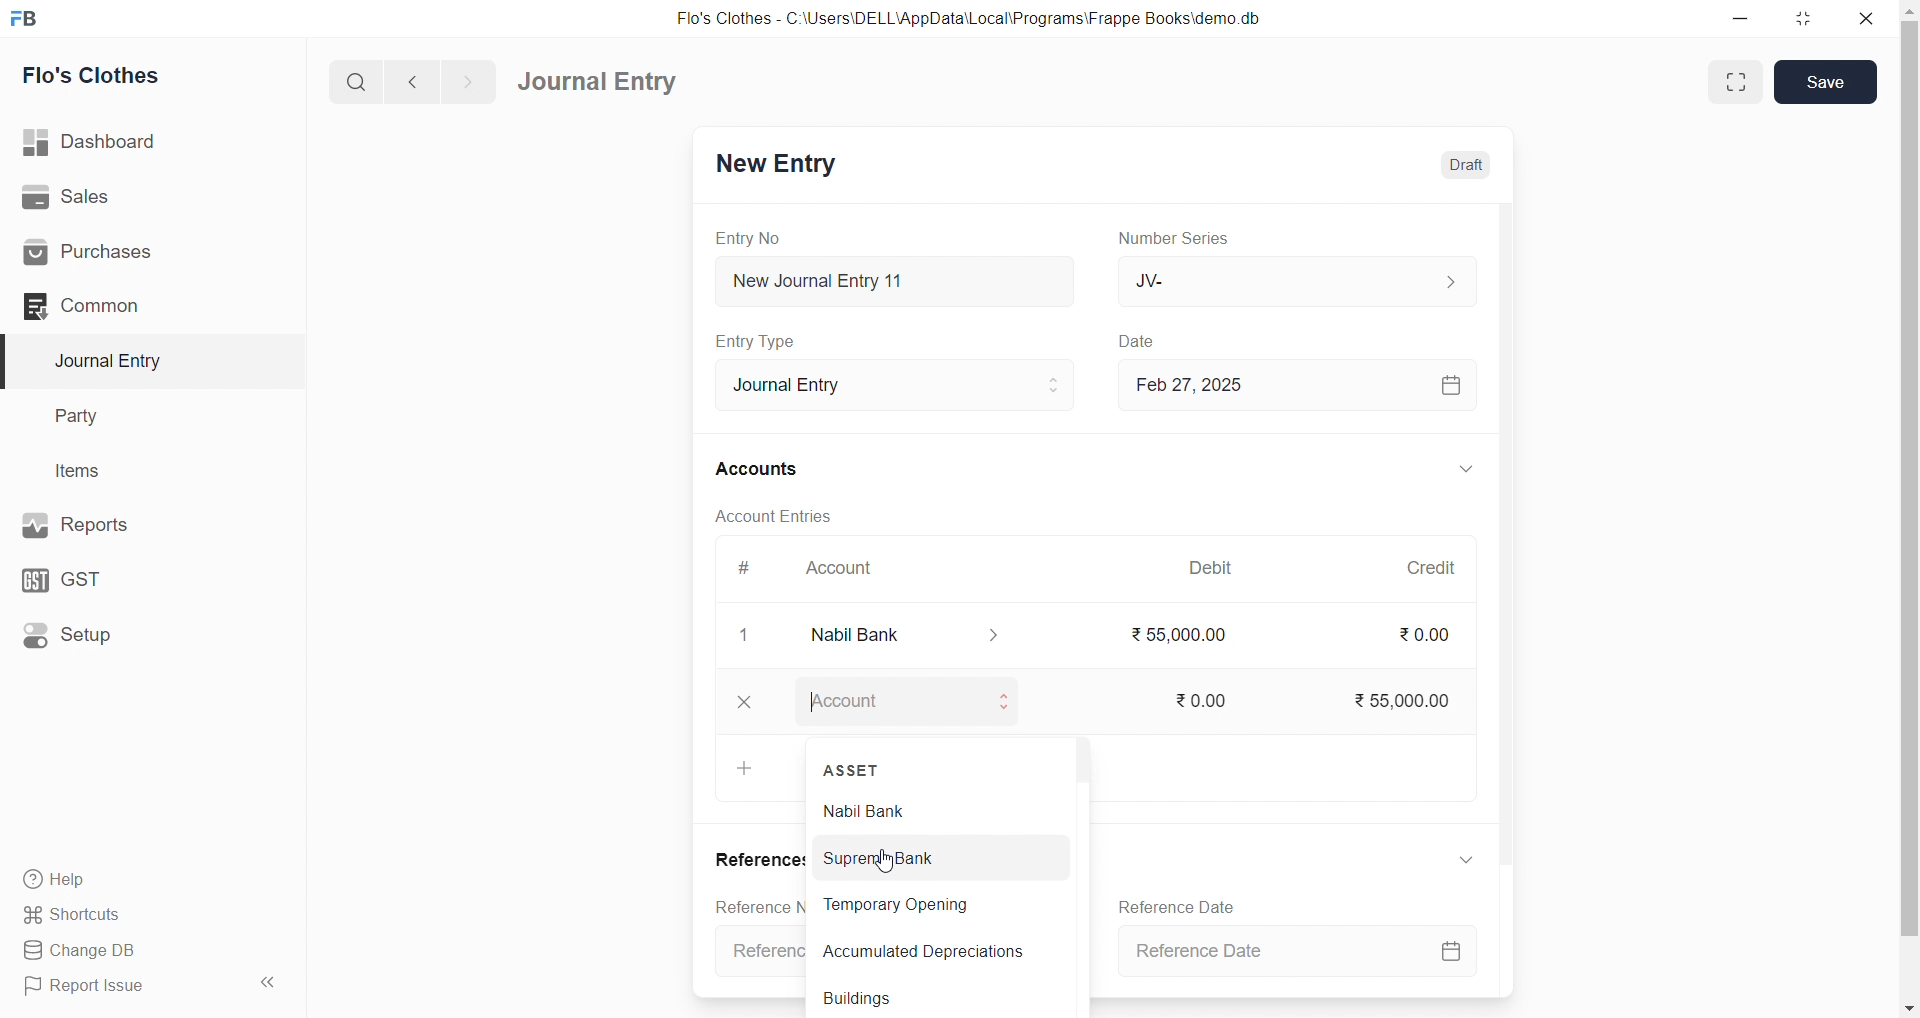 This screenshot has height=1018, width=1920. Describe the element at coordinates (1420, 702) in the screenshot. I see `₹55,000.00` at that location.